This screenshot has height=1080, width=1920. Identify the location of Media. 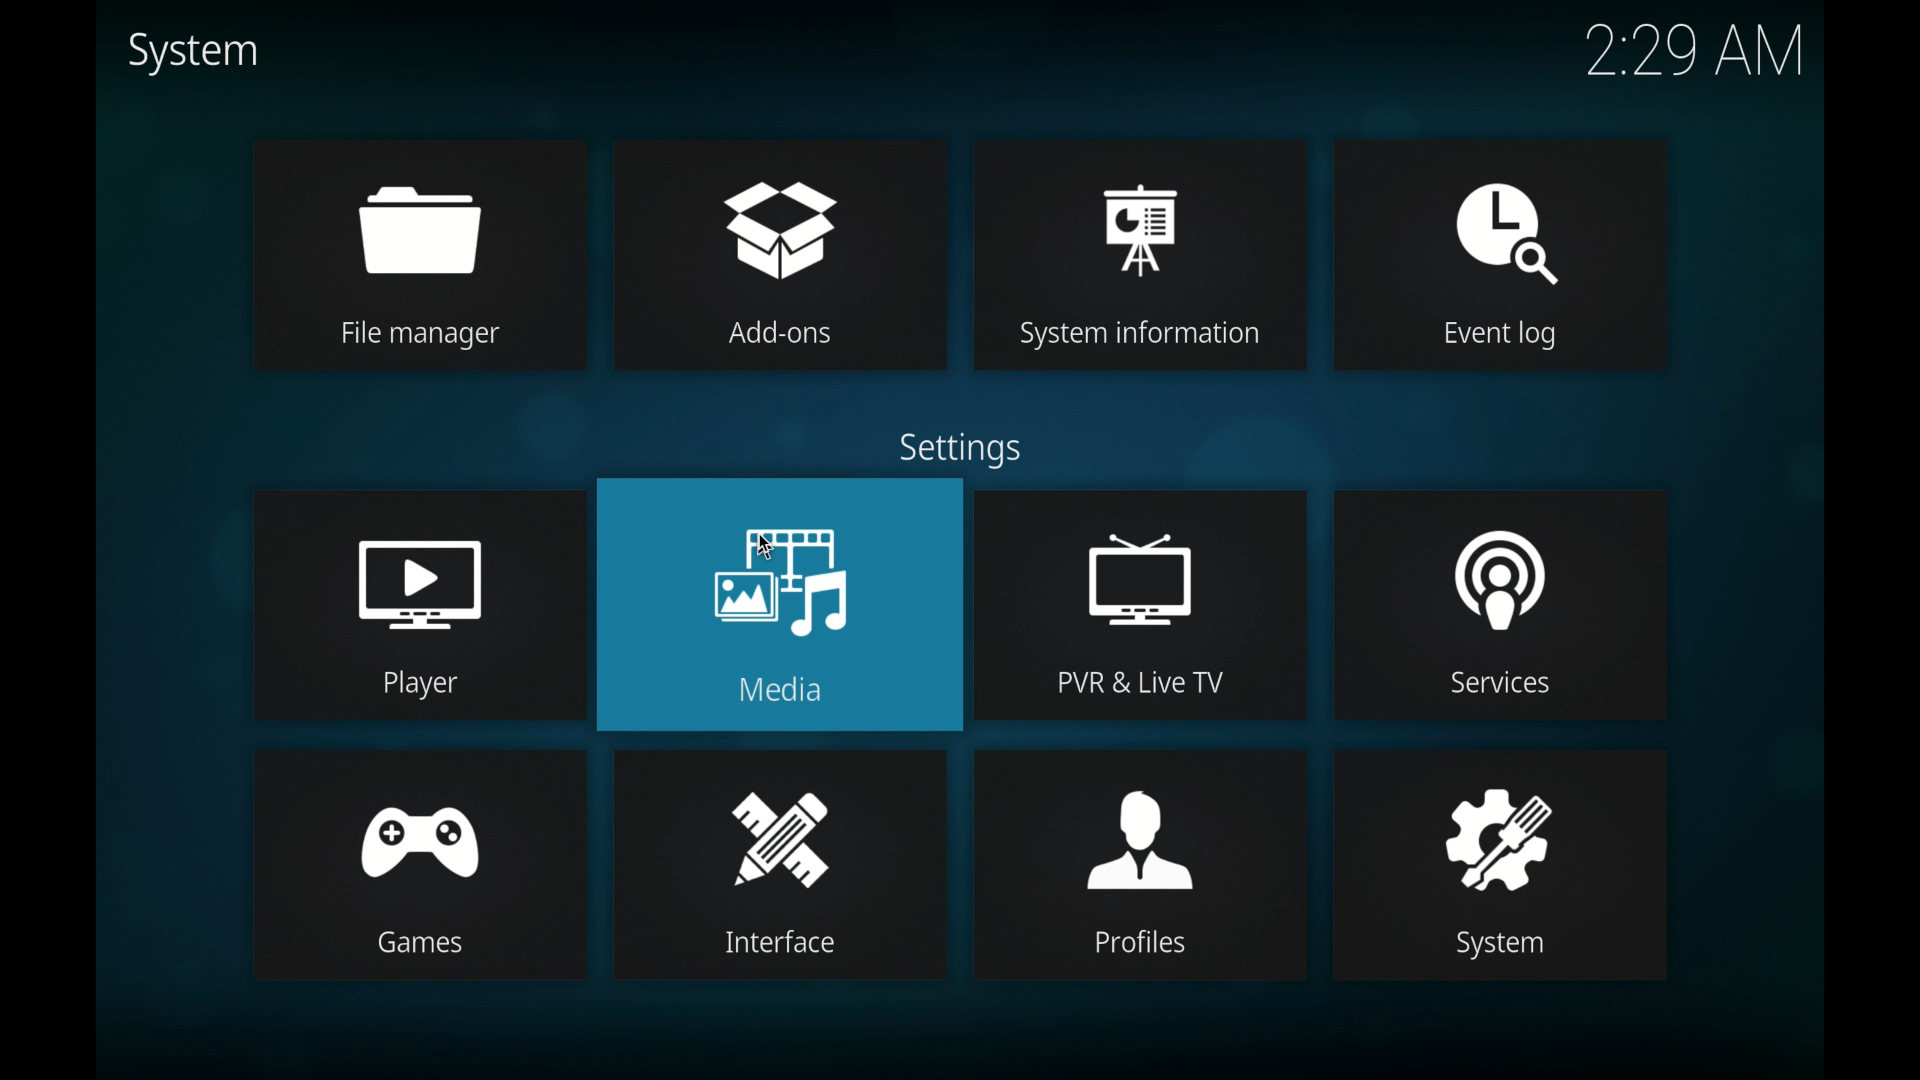
(790, 691).